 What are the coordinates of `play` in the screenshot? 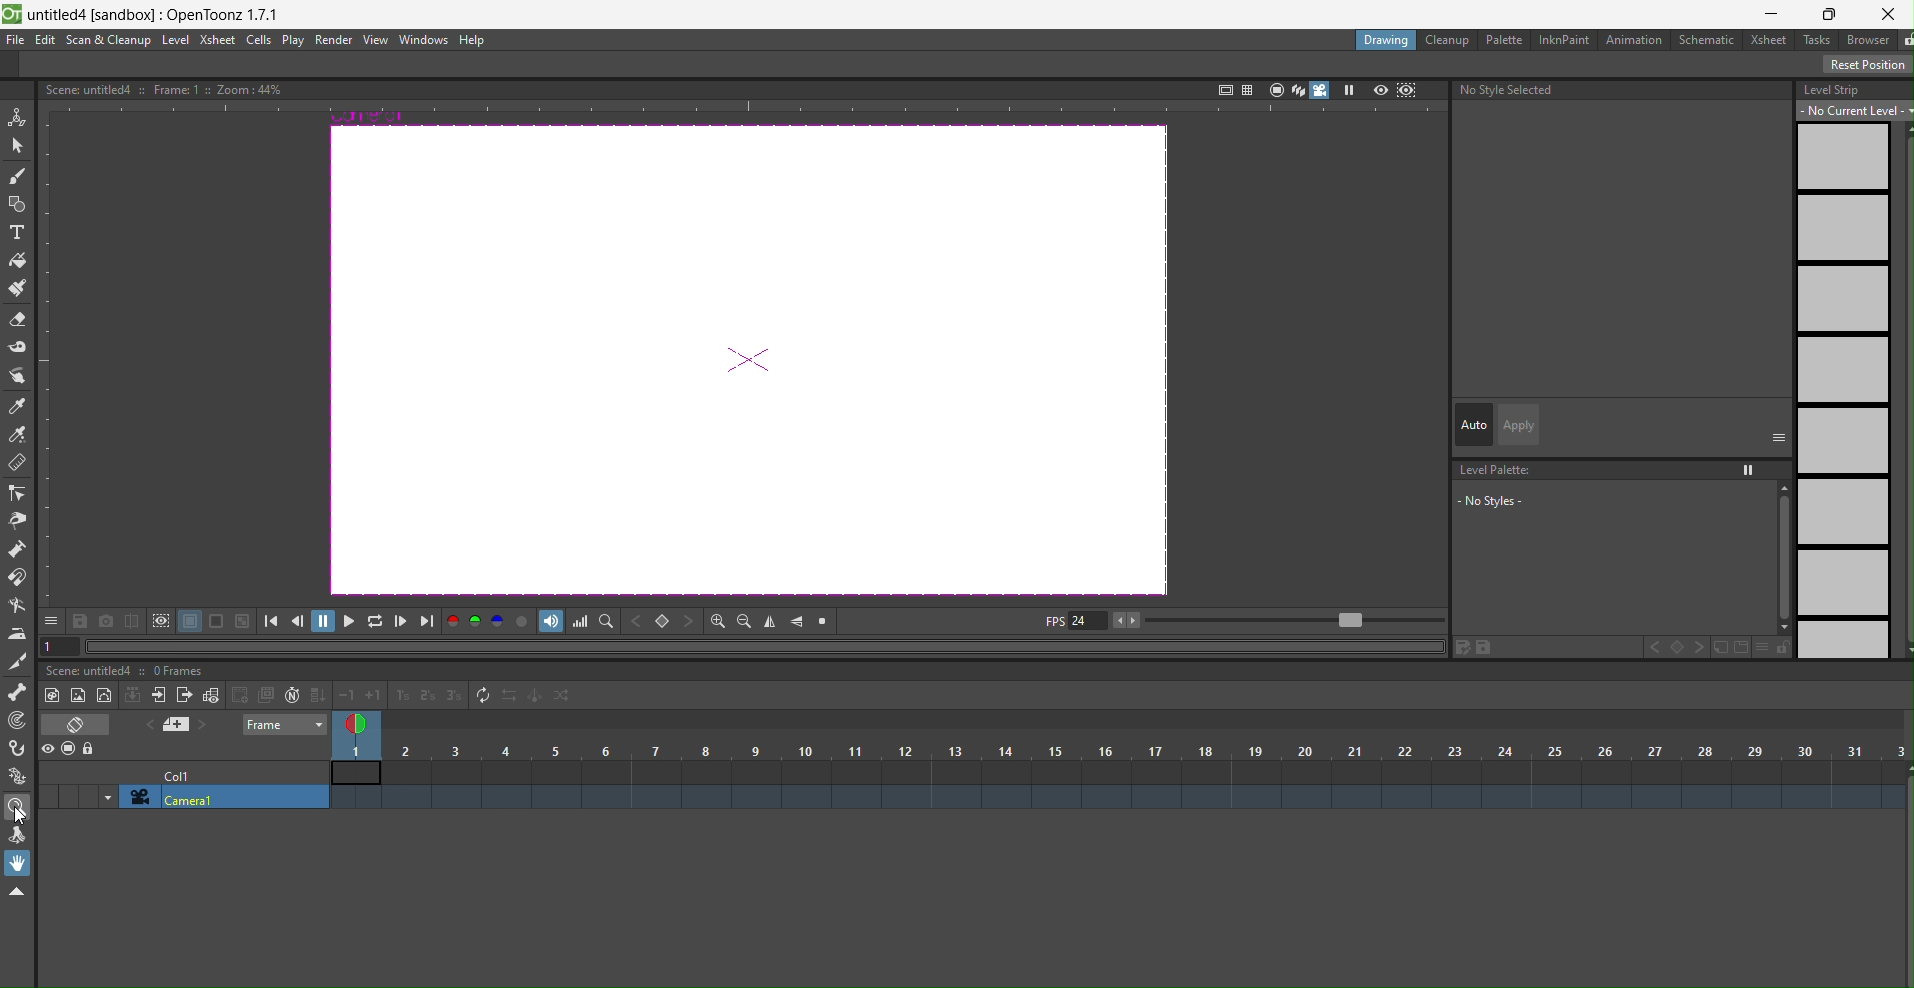 It's located at (295, 41).